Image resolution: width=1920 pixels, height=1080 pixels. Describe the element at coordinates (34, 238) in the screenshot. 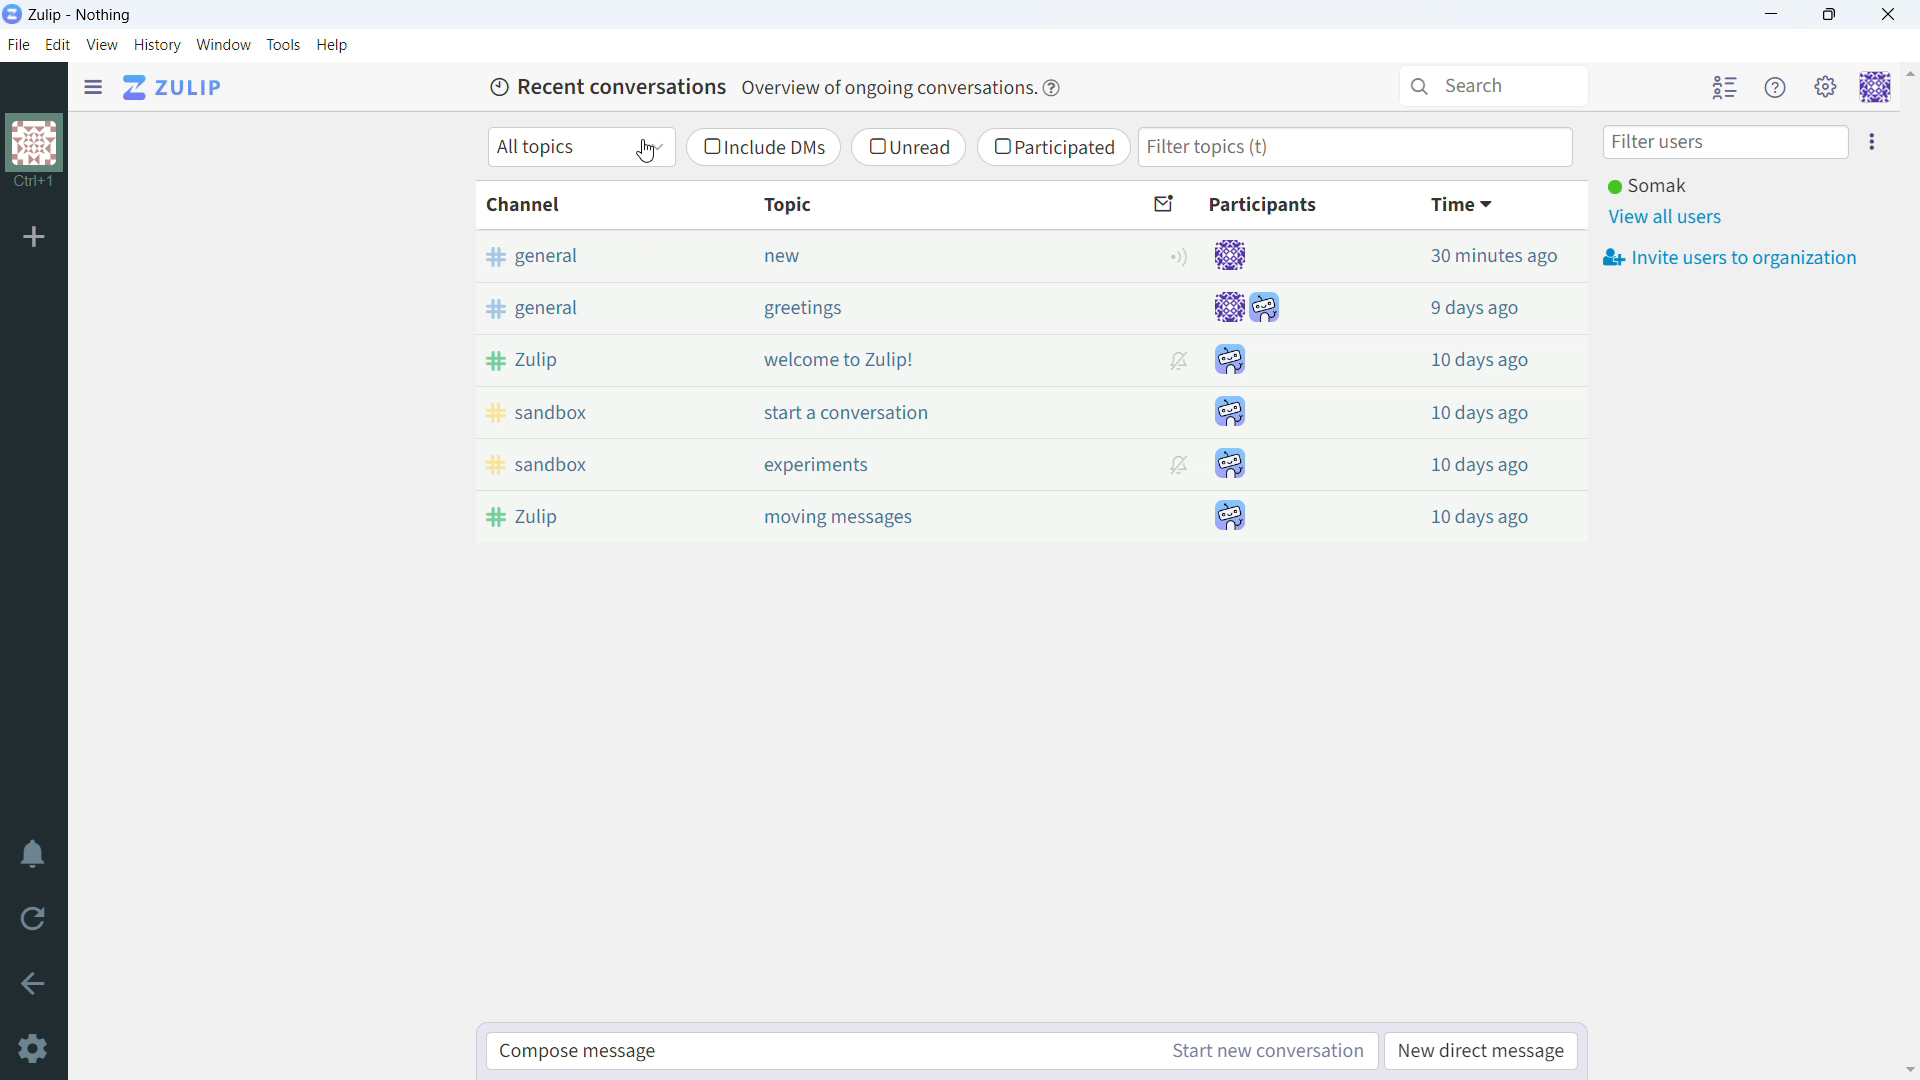

I see `add organization` at that location.